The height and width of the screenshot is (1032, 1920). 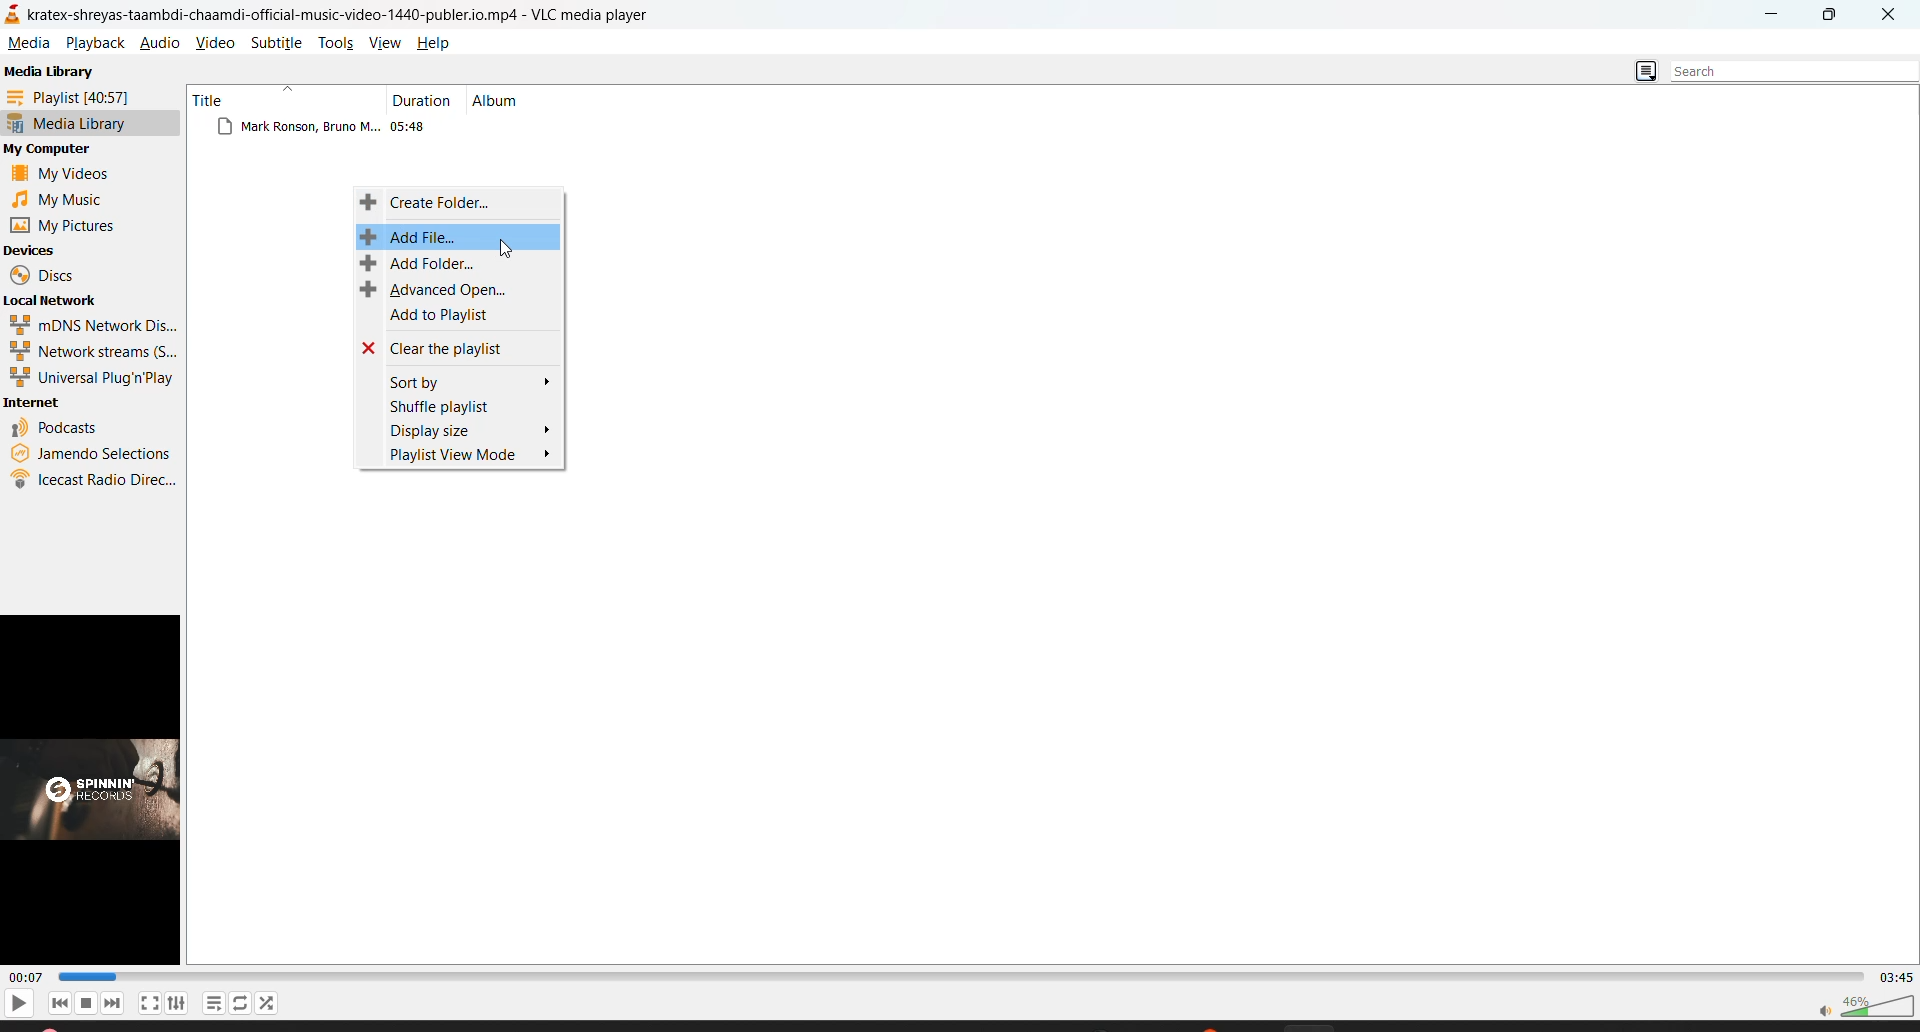 What do you see at coordinates (377, 130) in the screenshot?
I see `files from media library` at bounding box center [377, 130].